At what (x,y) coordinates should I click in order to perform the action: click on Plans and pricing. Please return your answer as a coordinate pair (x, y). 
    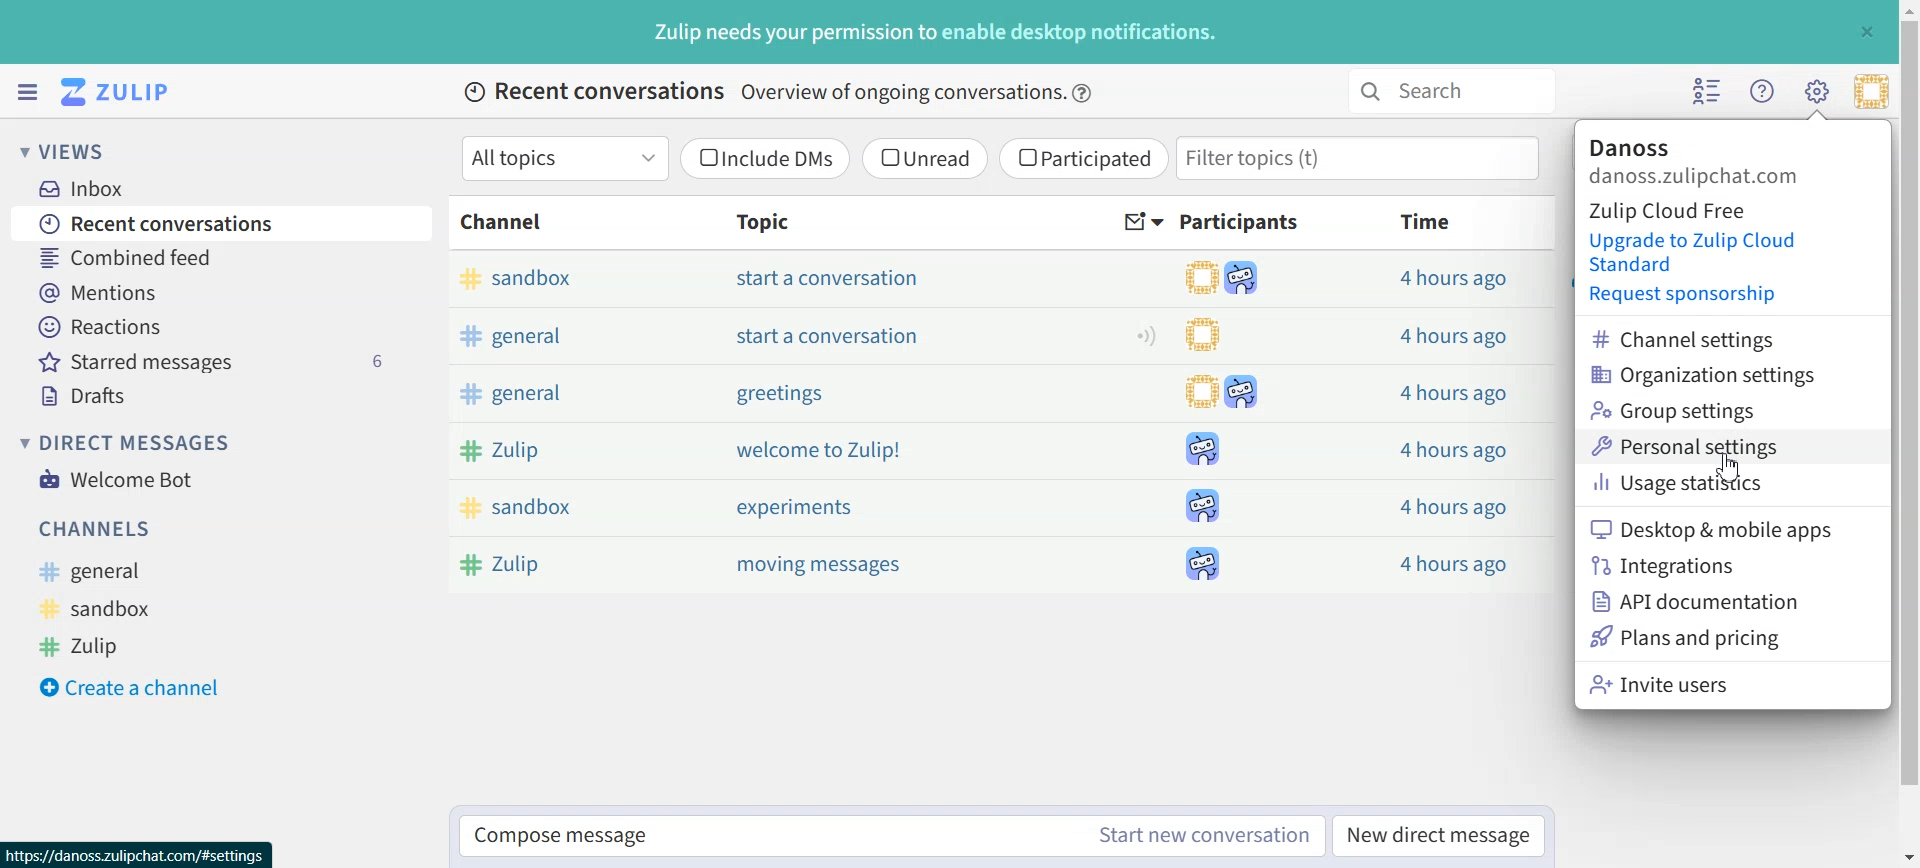
    Looking at the image, I should click on (1685, 637).